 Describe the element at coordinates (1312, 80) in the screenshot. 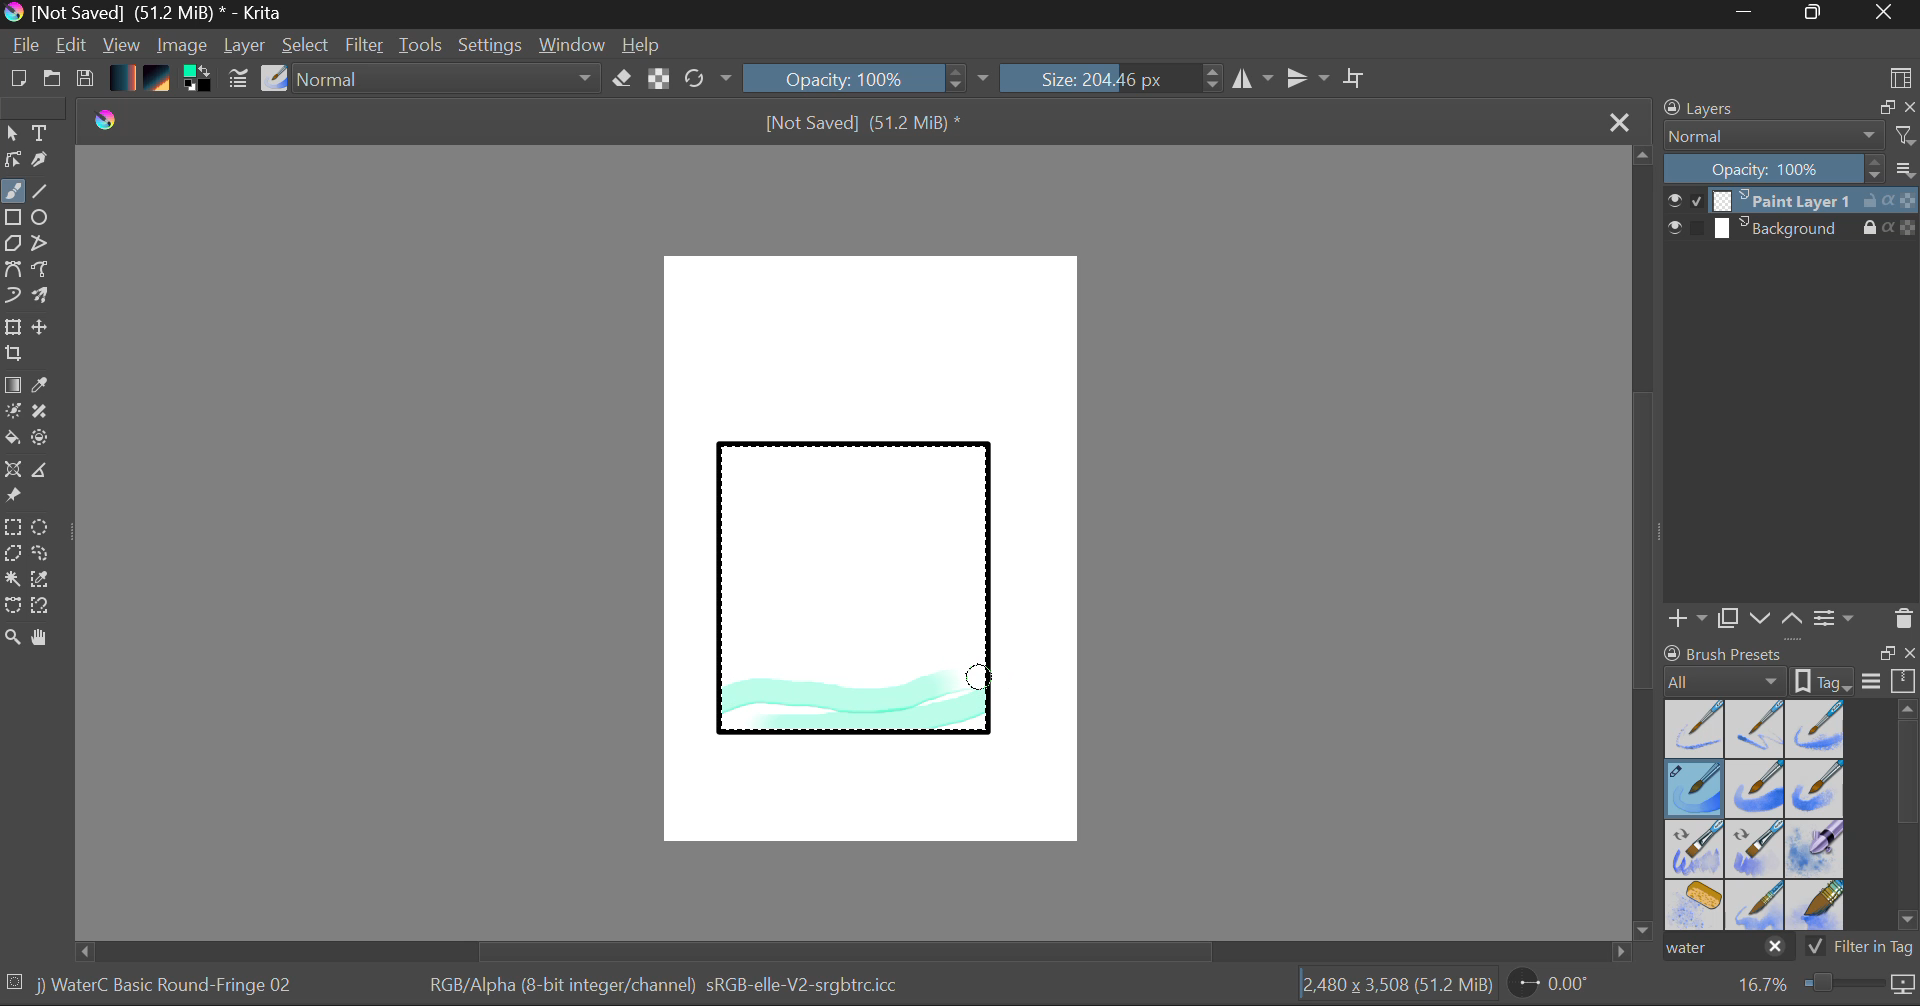

I see `Horizontal Mirror Flip` at that location.